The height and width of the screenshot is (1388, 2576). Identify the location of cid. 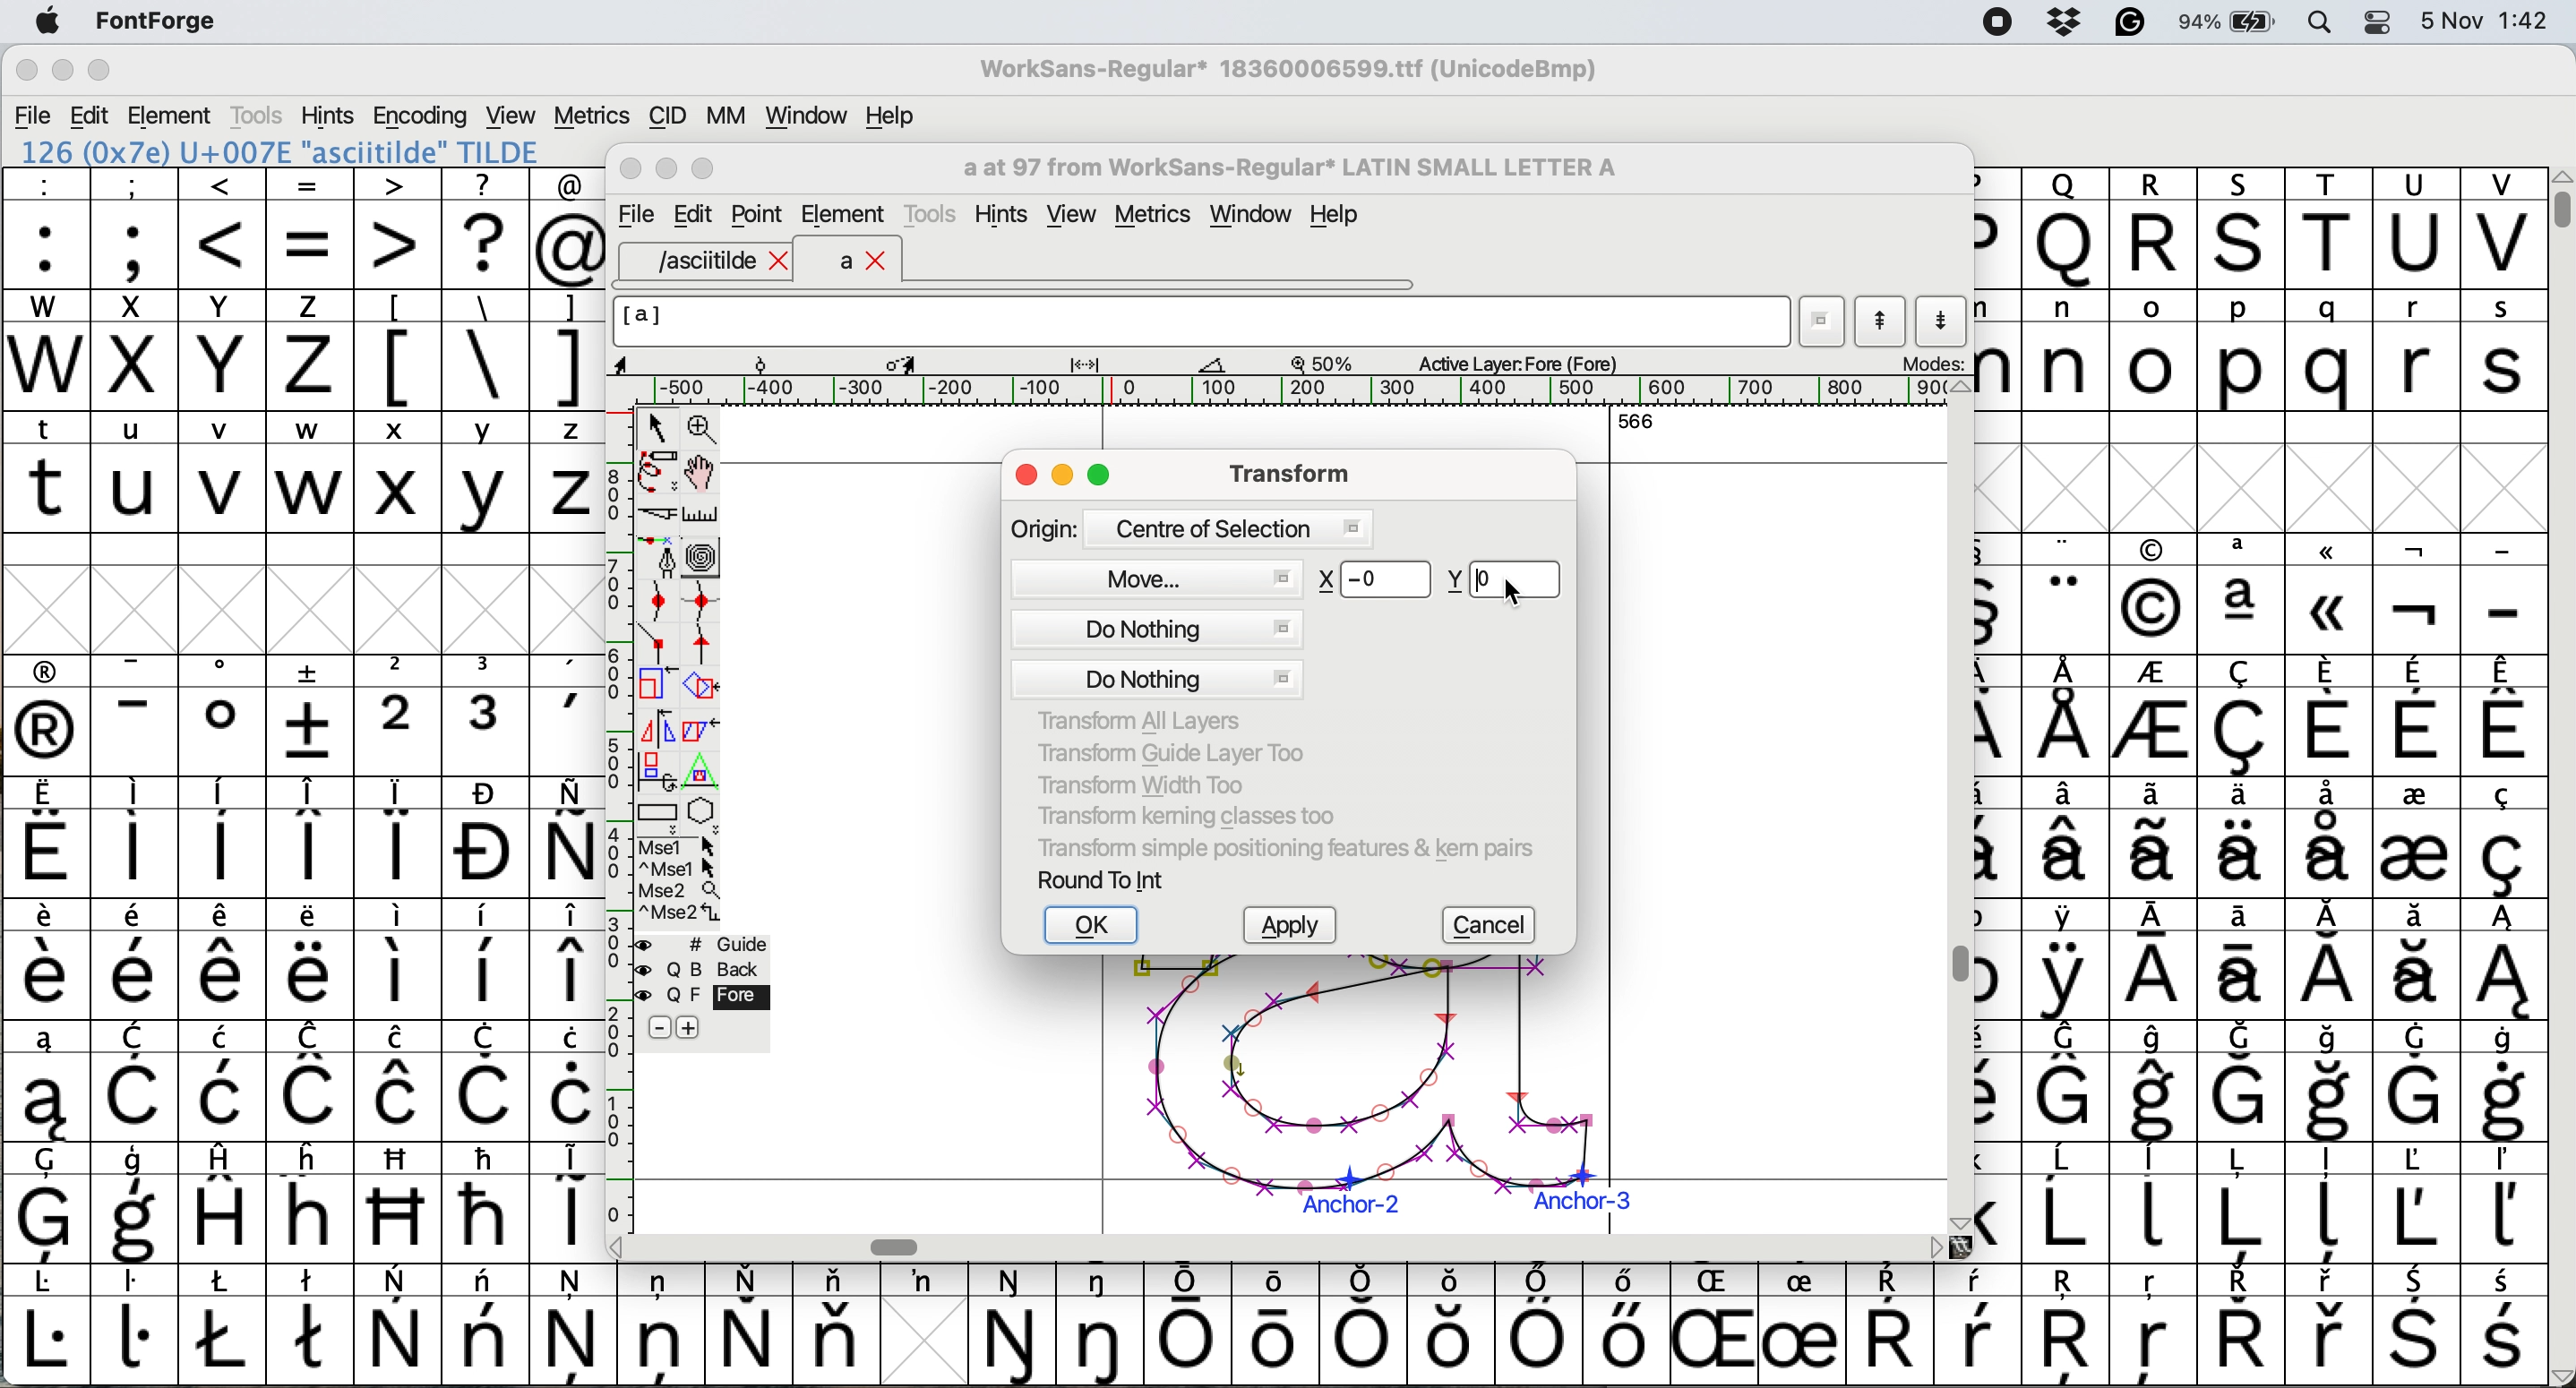
(665, 117).